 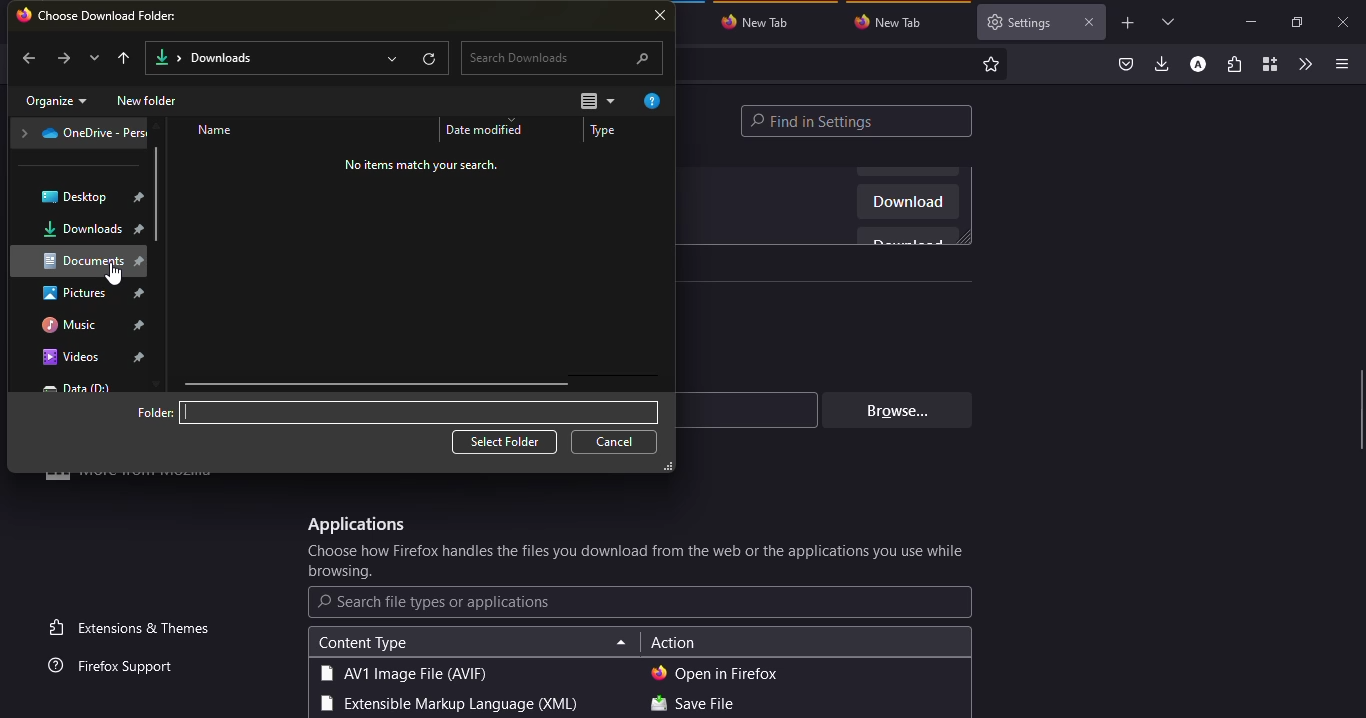 I want to click on more, so click(x=135, y=482).